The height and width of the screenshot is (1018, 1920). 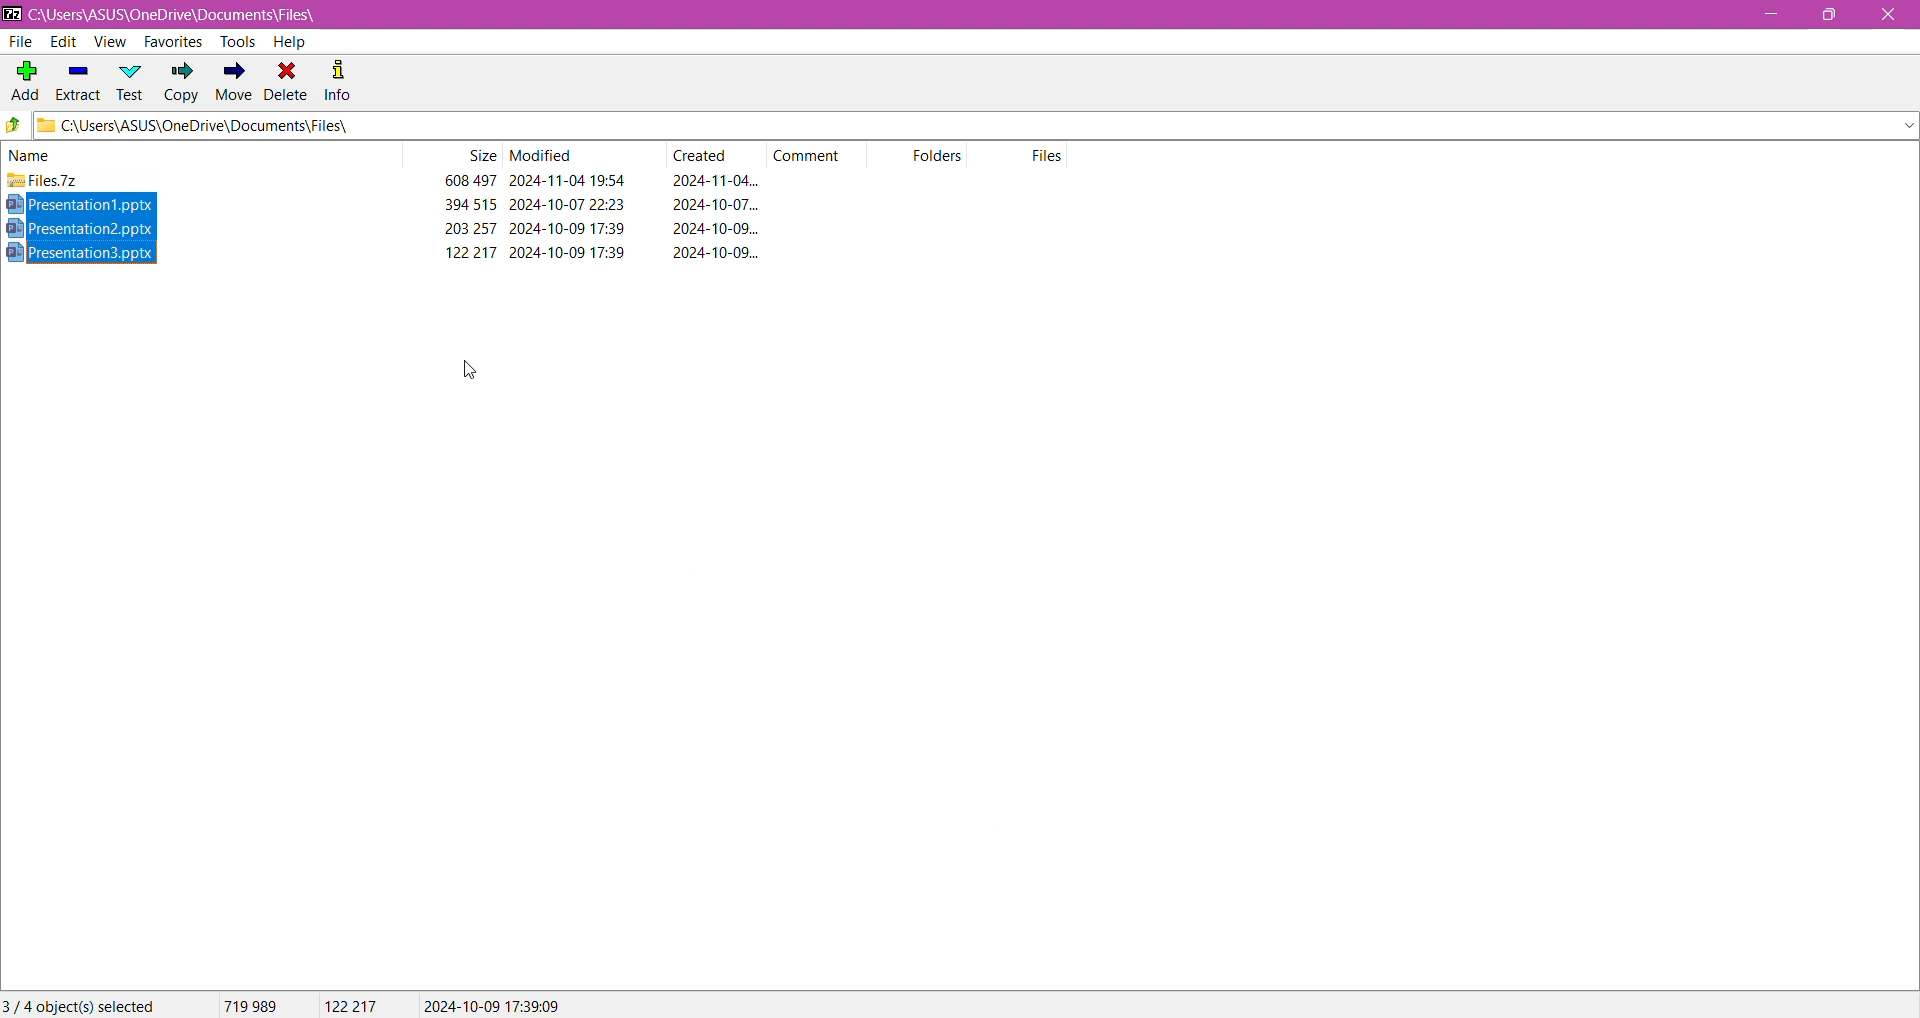 What do you see at coordinates (229, 127) in the screenshot?
I see `C\Users\ASUS\OneDrive\Documents\Files\` at bounding box center [229, 127].